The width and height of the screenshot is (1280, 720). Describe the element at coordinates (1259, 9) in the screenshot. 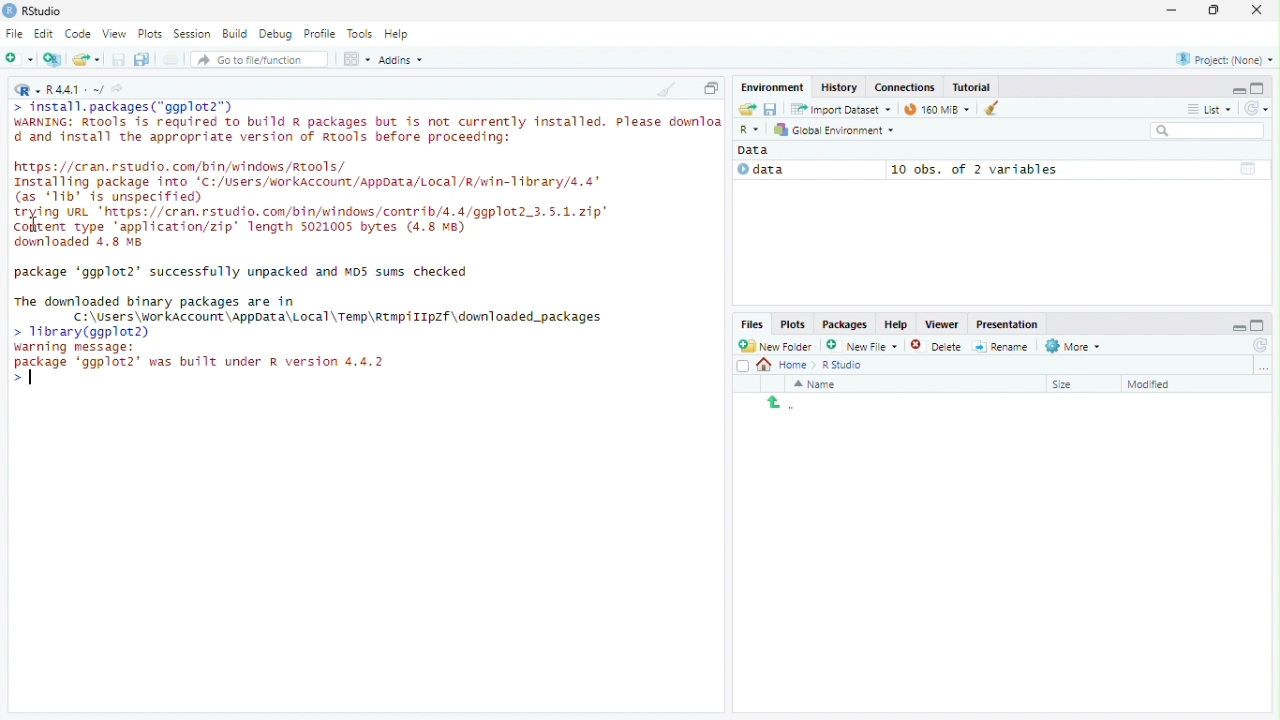

I see `Close` at that location.